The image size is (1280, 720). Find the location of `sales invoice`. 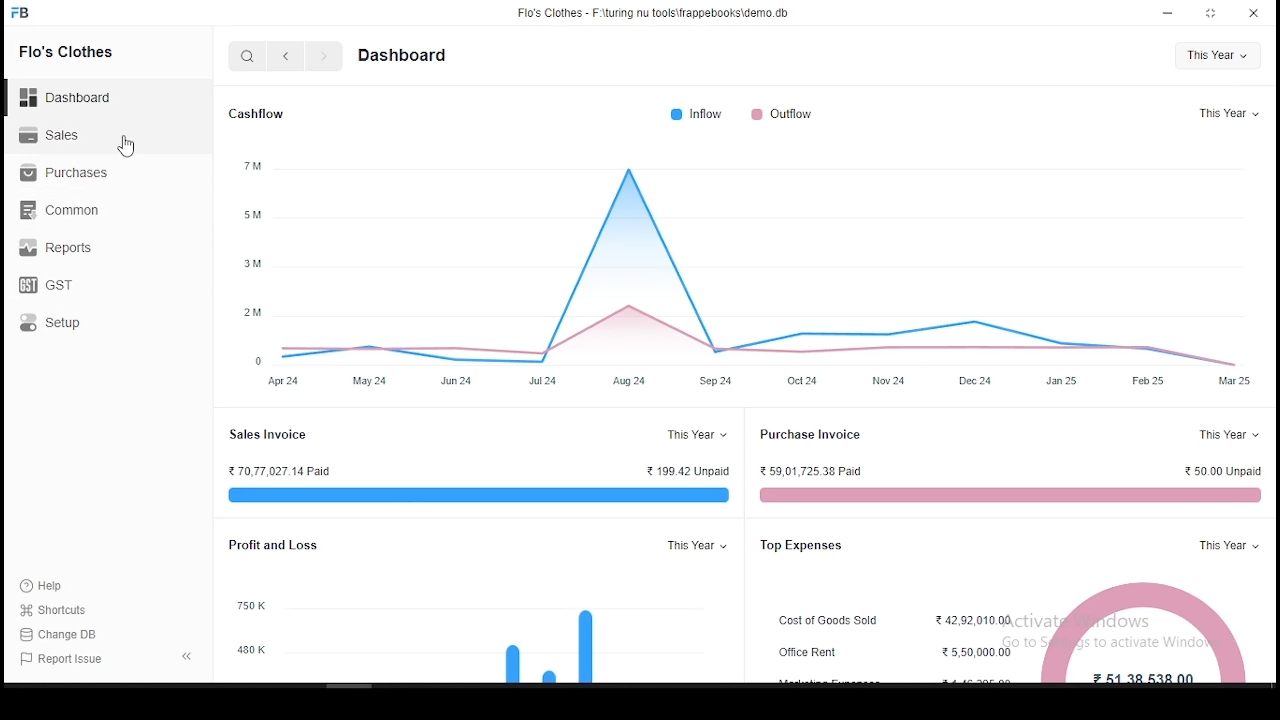

sales invoice is located at coordinates (274, 436).